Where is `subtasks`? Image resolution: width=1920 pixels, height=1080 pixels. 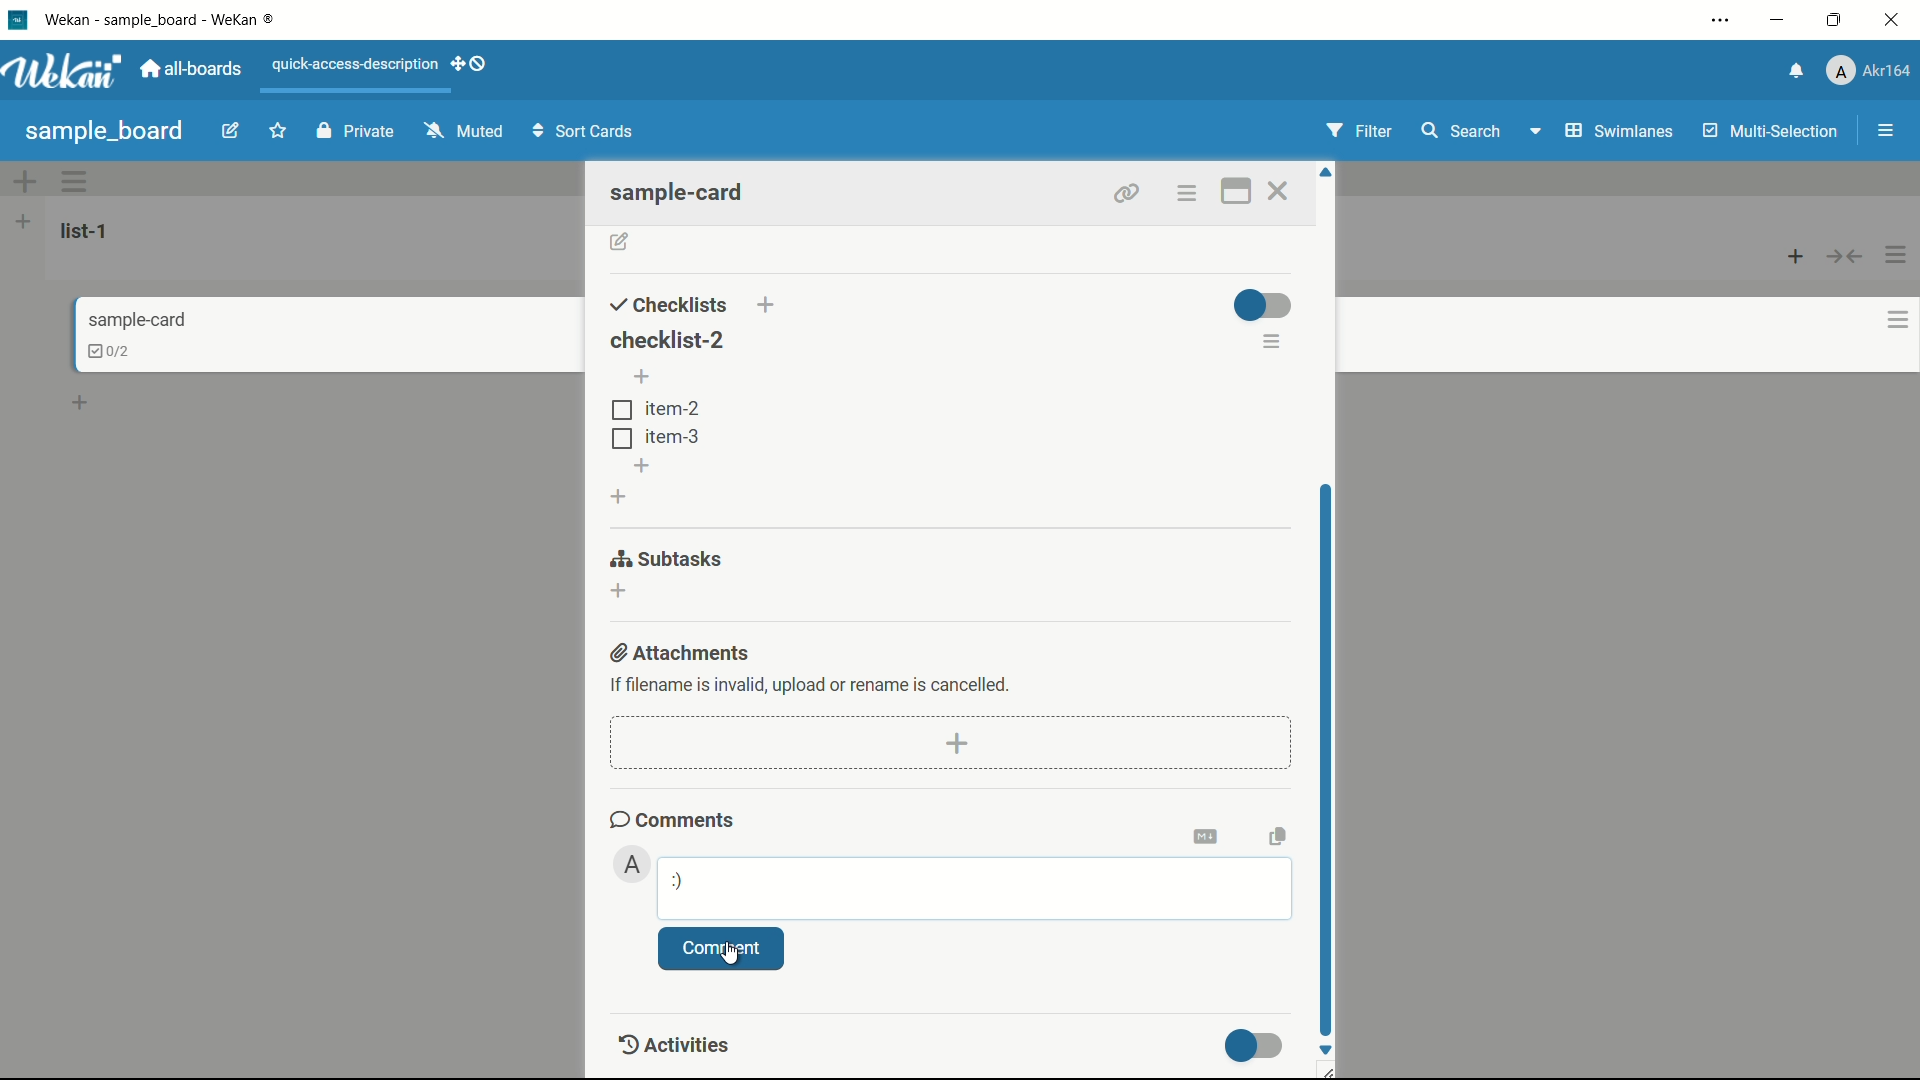
subtasks is located at coordinates (668, 558).